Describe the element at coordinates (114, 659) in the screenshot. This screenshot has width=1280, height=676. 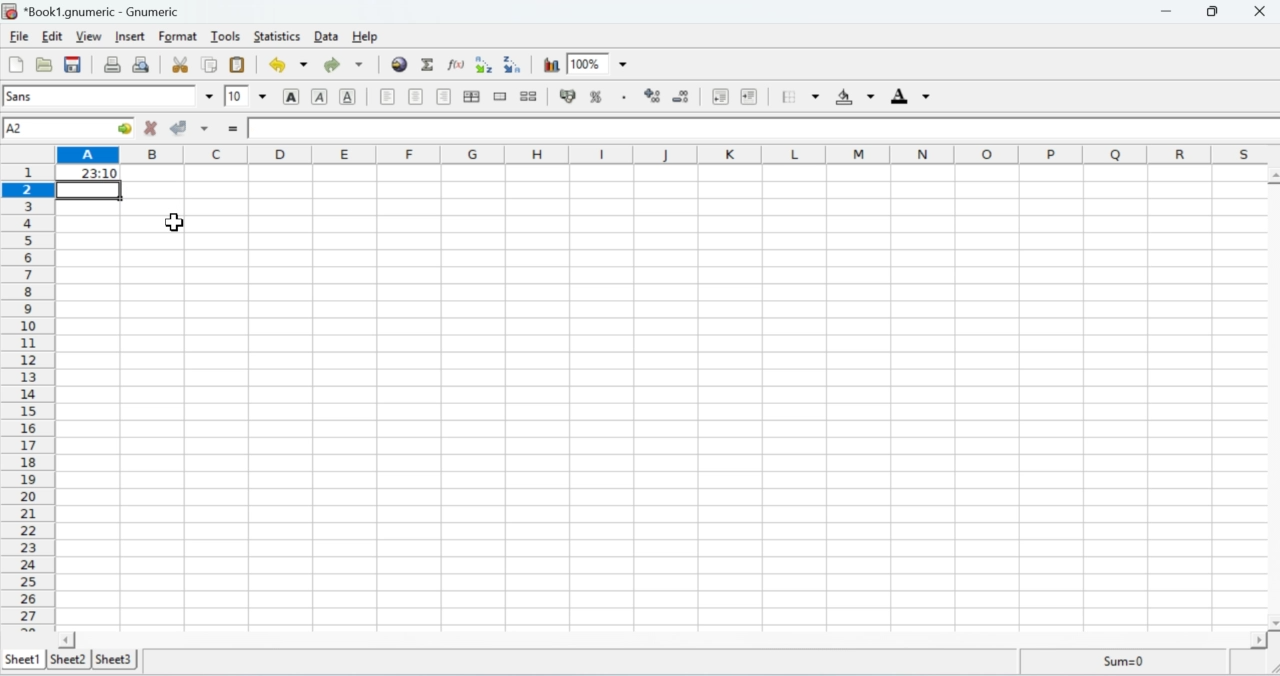
I see `Sheet 3` at that location.